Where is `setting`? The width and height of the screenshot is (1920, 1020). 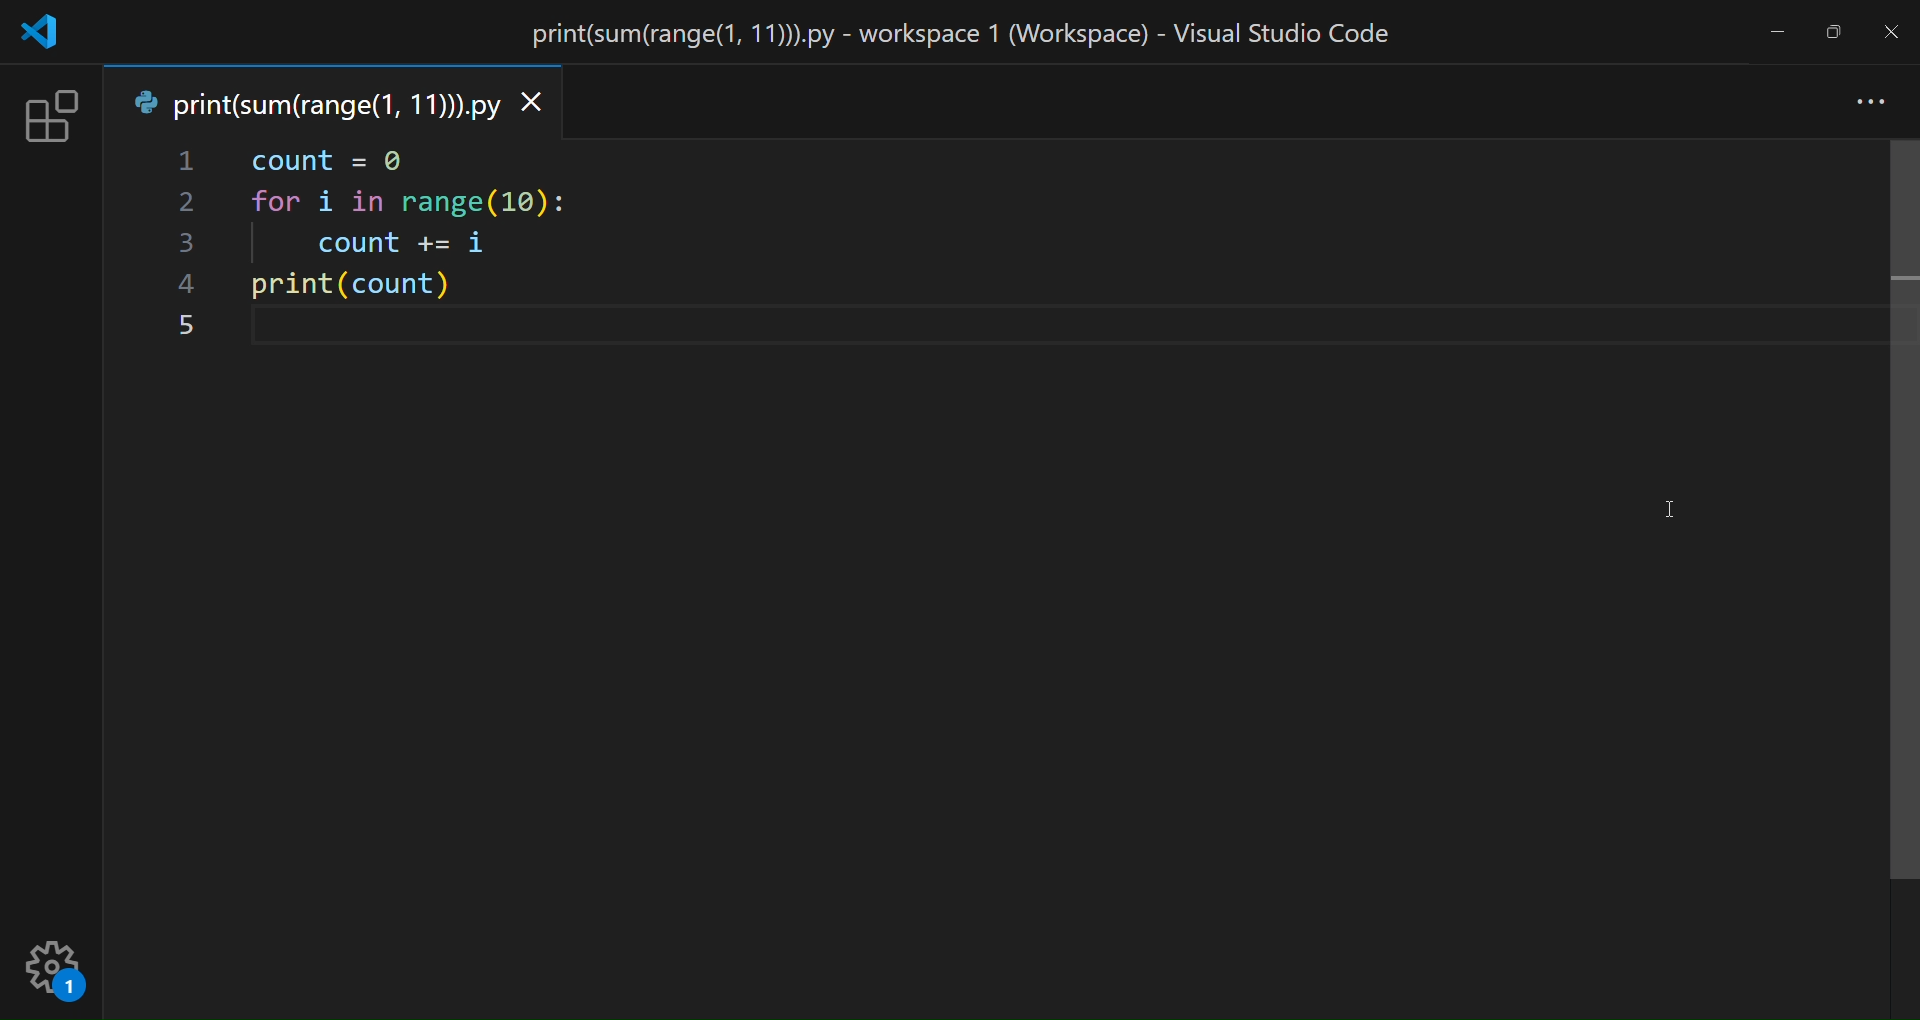
setting is located at coordinates (55, 973).